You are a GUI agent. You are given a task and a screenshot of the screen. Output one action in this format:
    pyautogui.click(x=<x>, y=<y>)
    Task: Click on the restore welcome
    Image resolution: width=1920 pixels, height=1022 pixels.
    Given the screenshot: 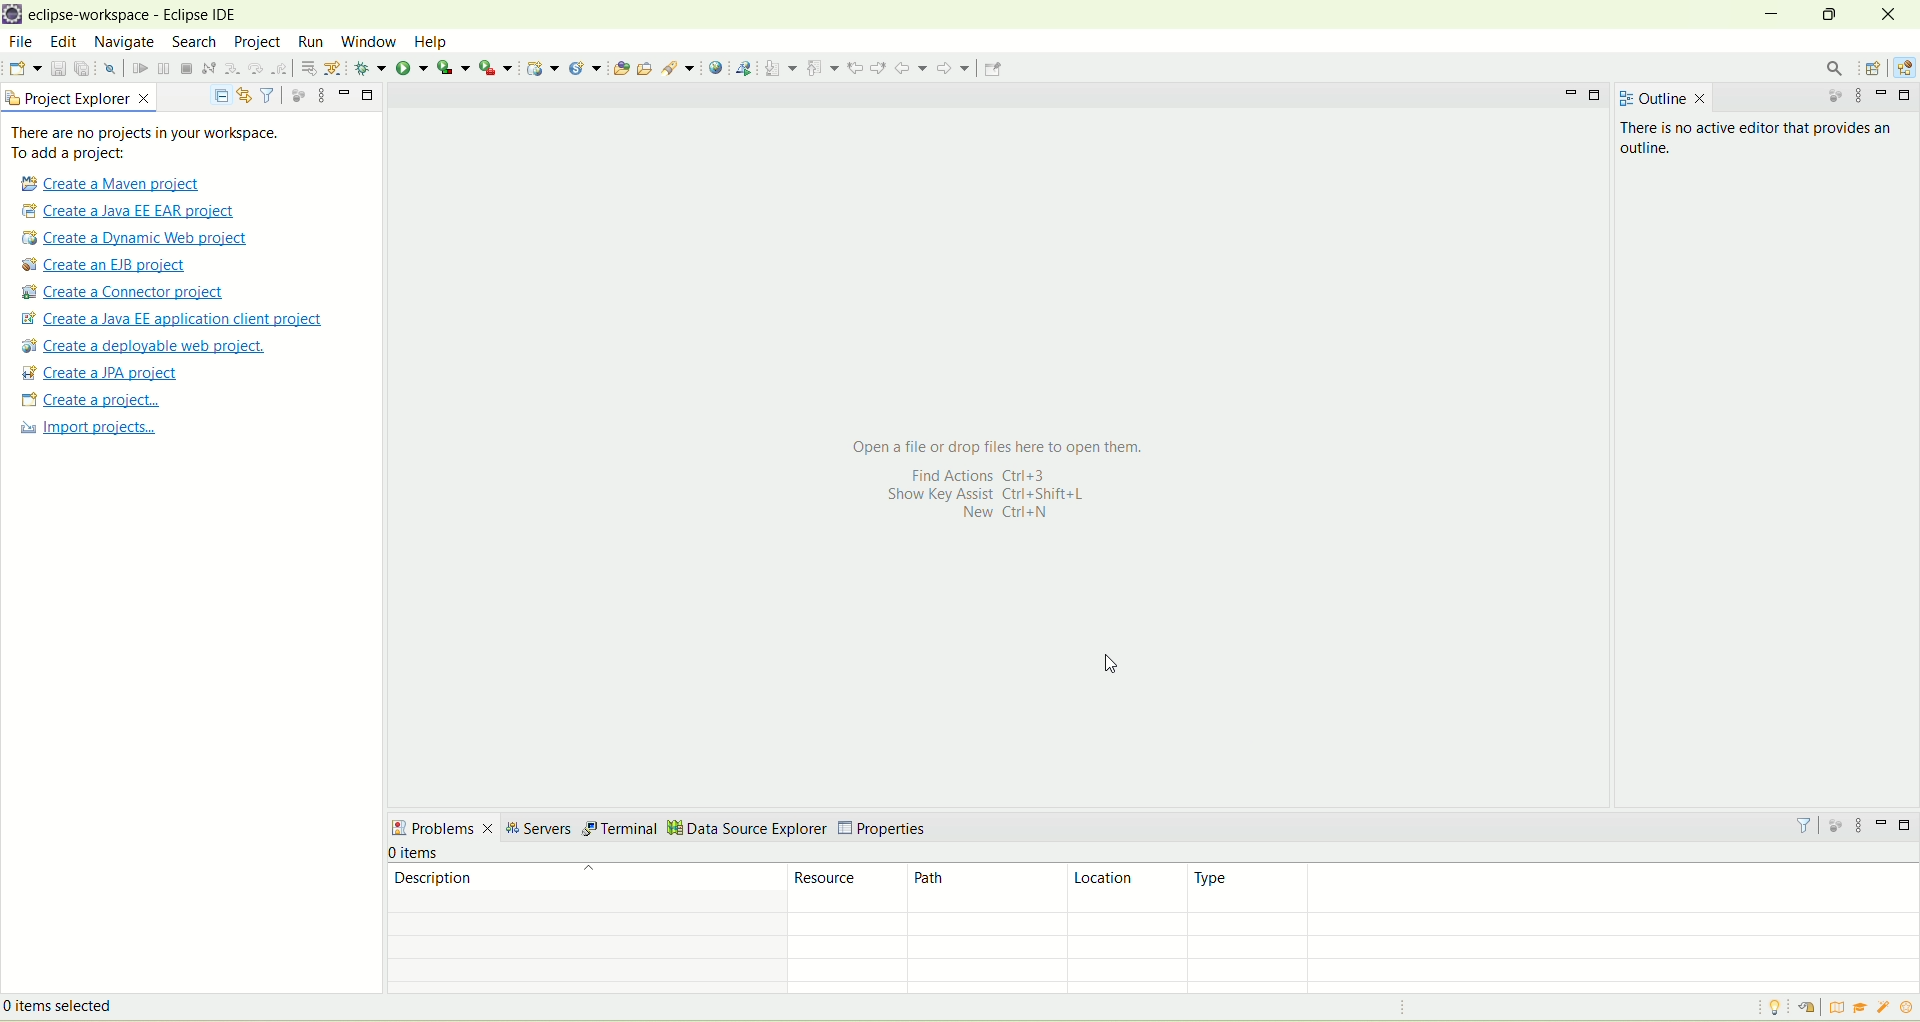 What is the action you would take?
    pyautogui.click(x=1814, y=1009)
    